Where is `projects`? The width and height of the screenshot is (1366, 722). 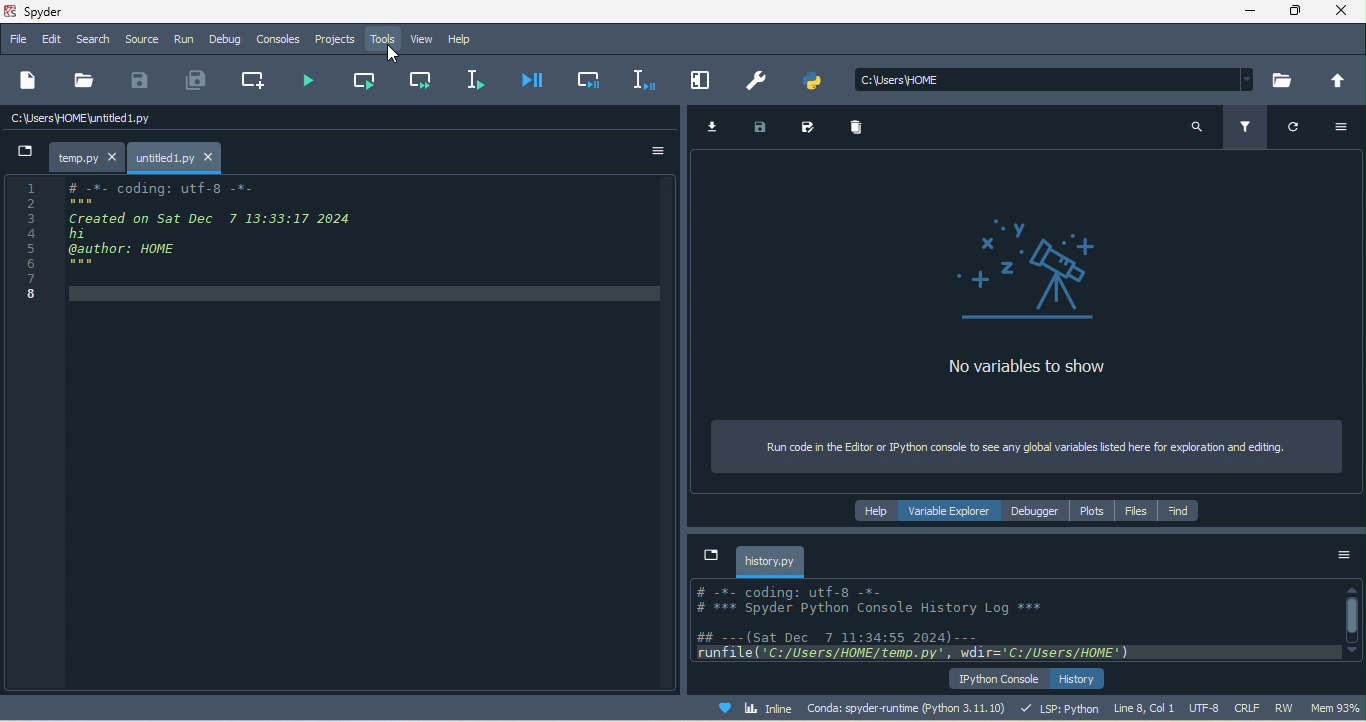
projects is located at coordinates (337, 41).